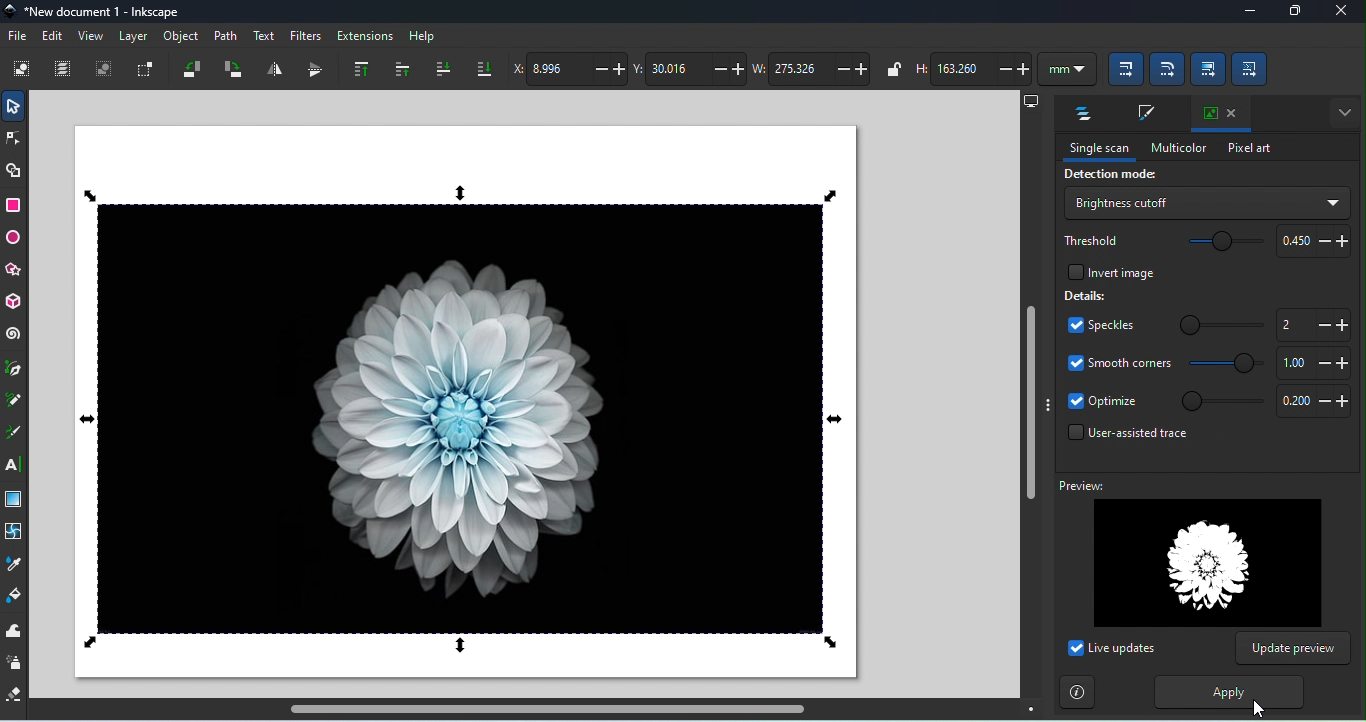  I want to click on Spray tool, so click(15, 663).